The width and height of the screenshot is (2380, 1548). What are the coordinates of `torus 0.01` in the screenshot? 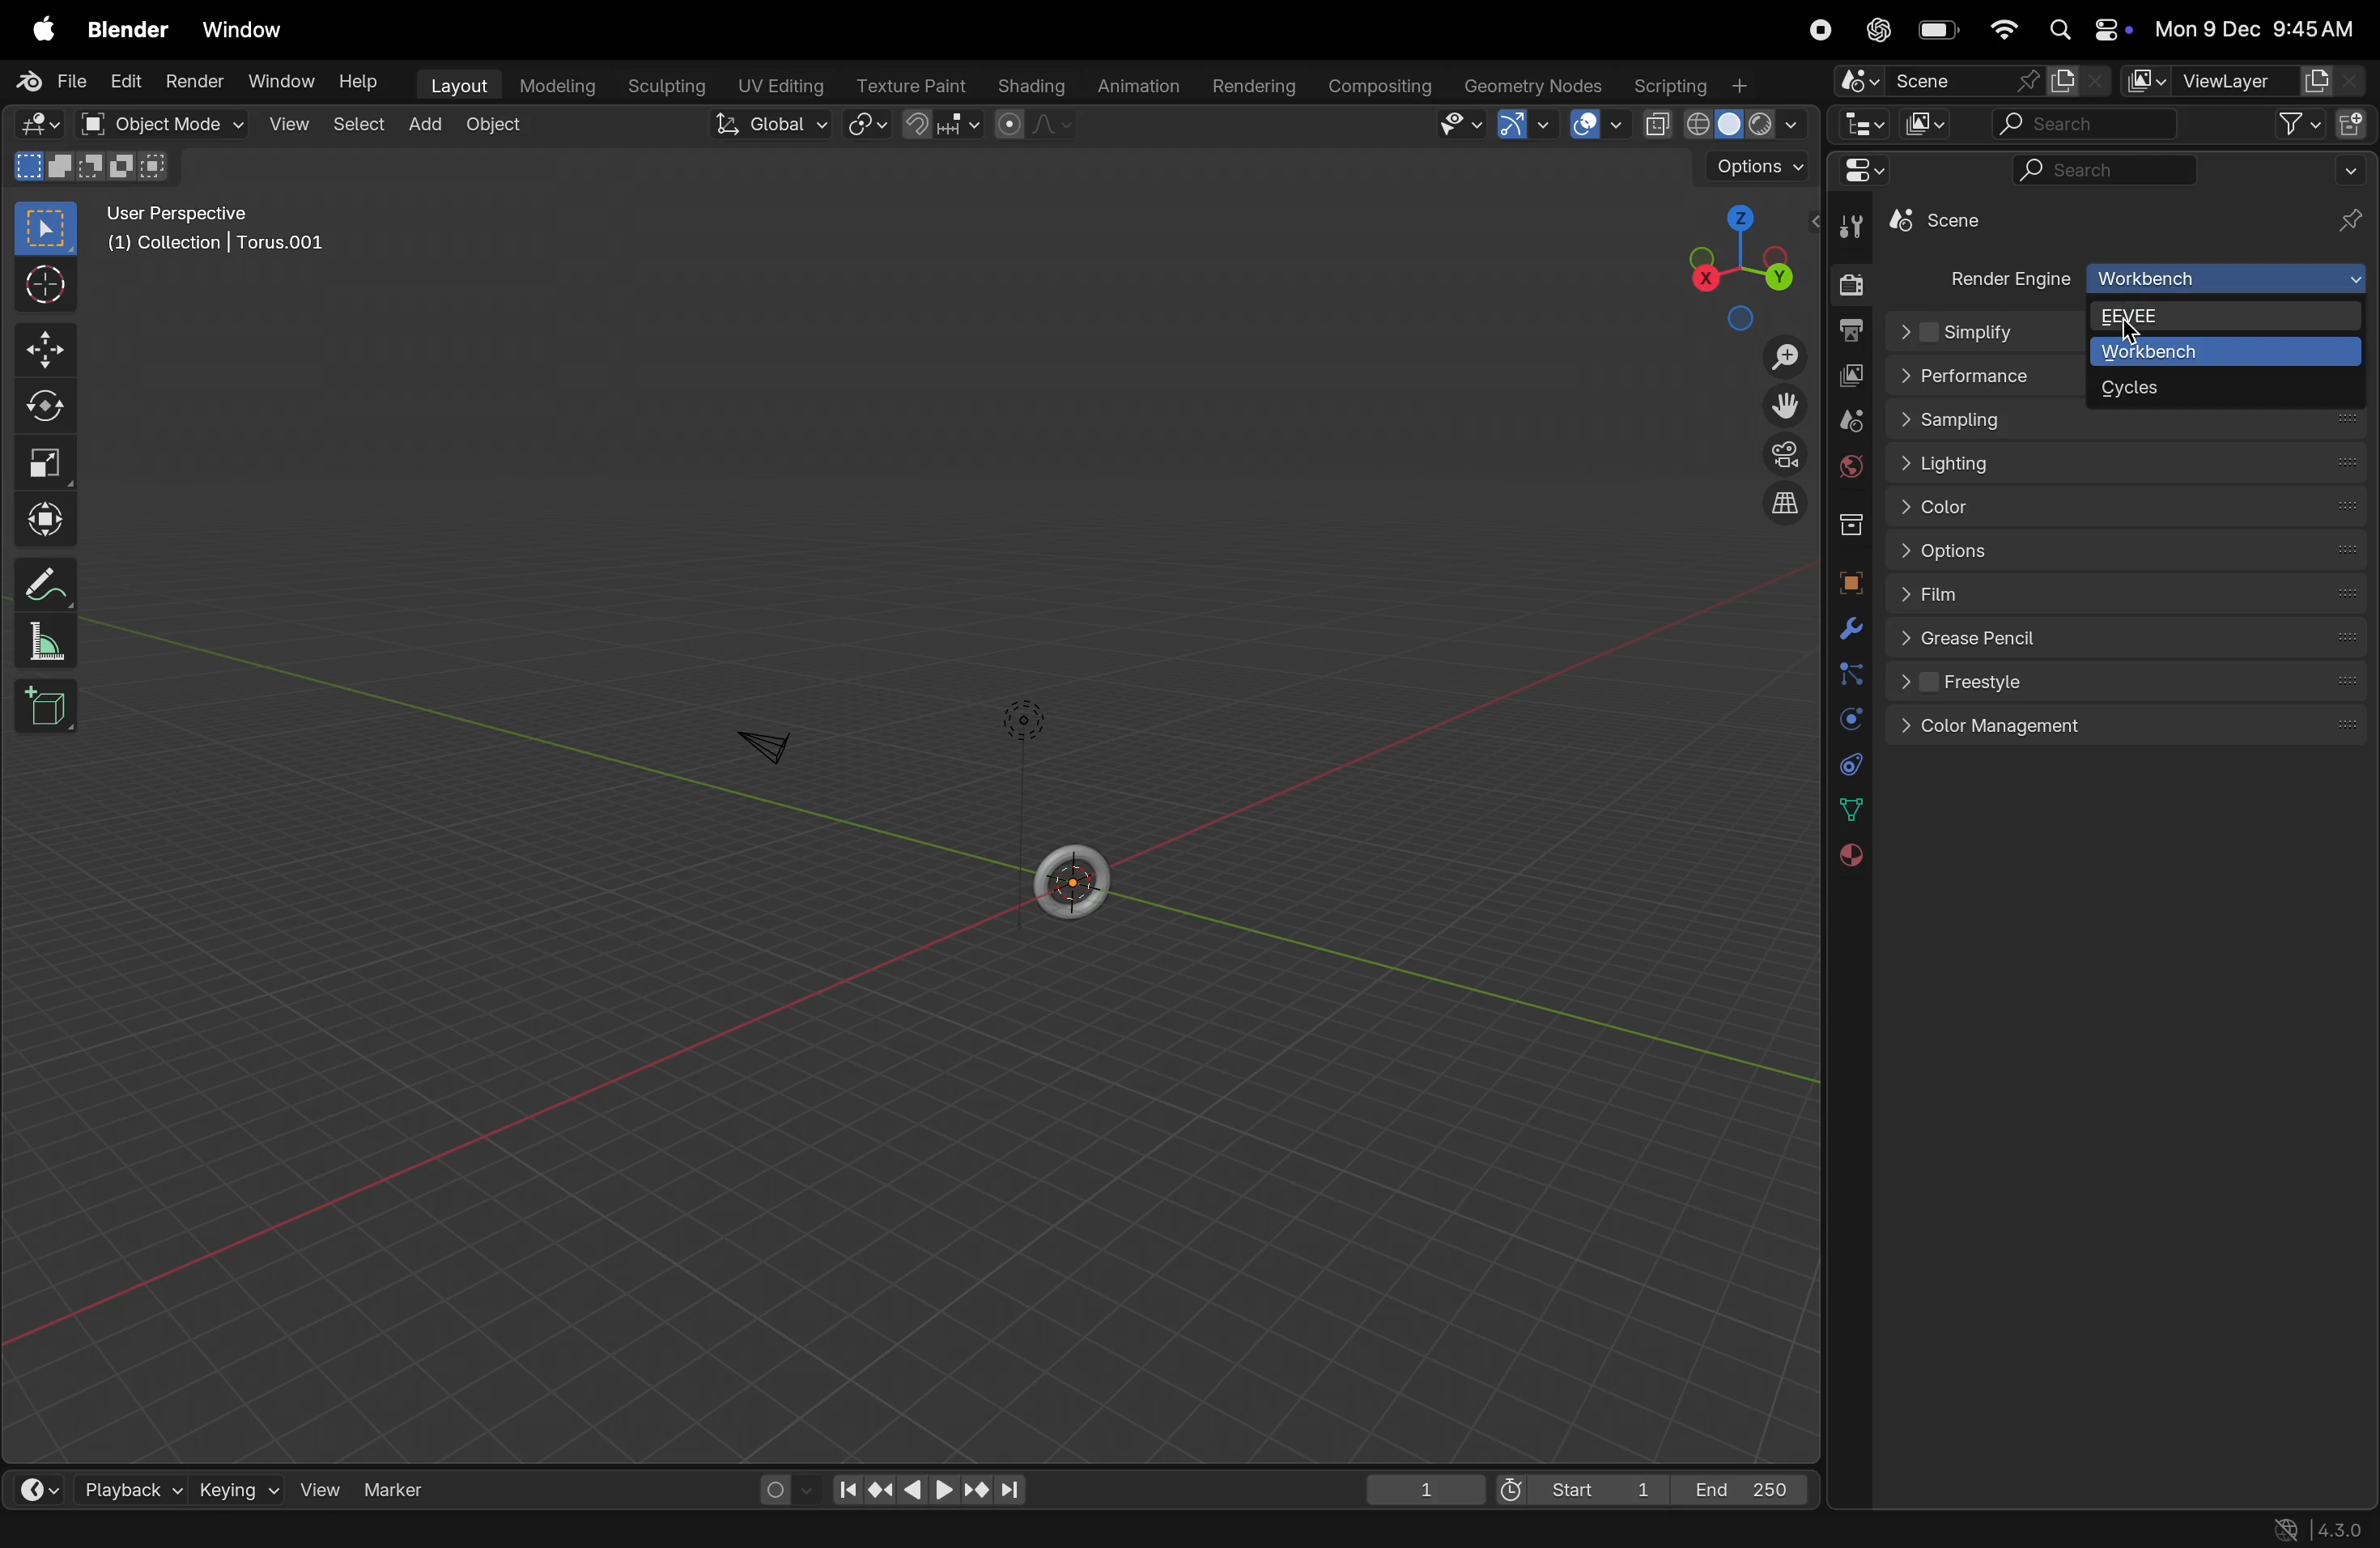 It's located at (1954, 224).